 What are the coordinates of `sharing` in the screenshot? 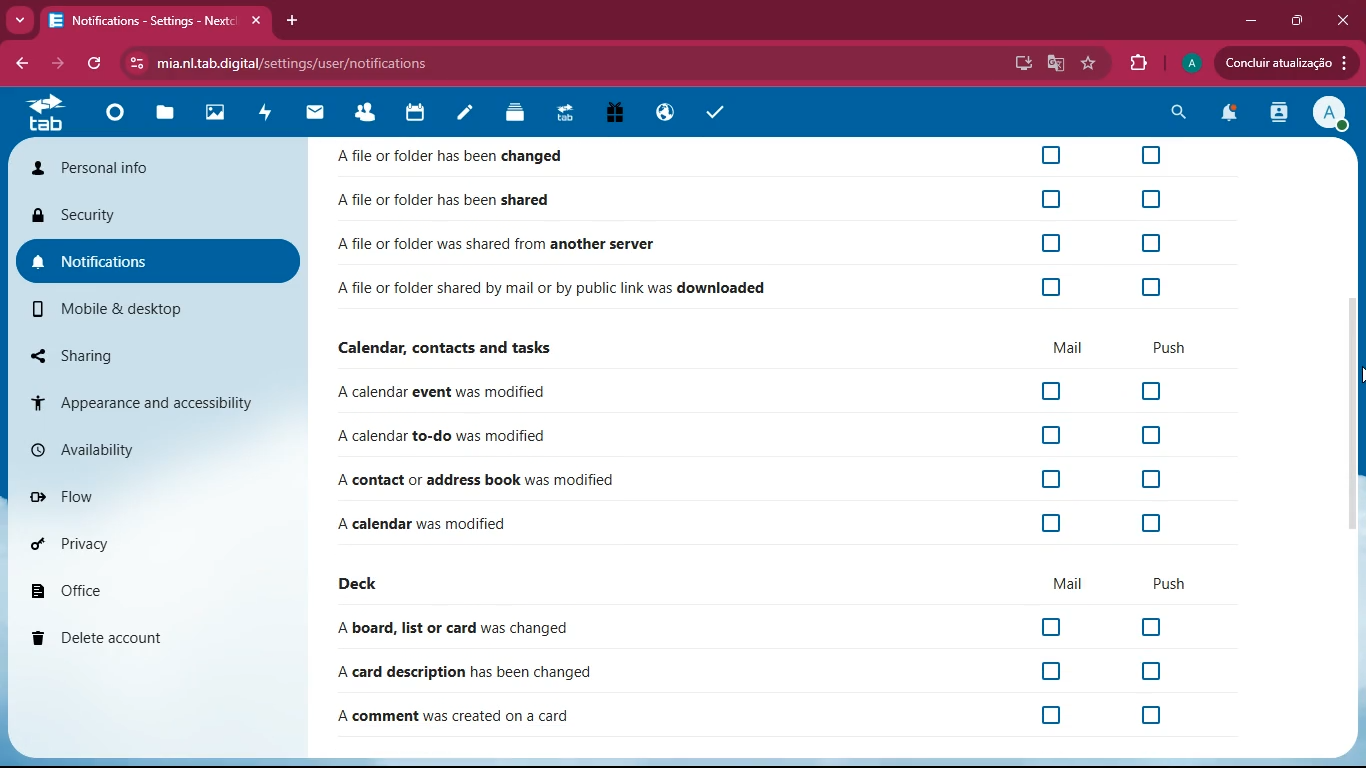 It's located at (150, 356).